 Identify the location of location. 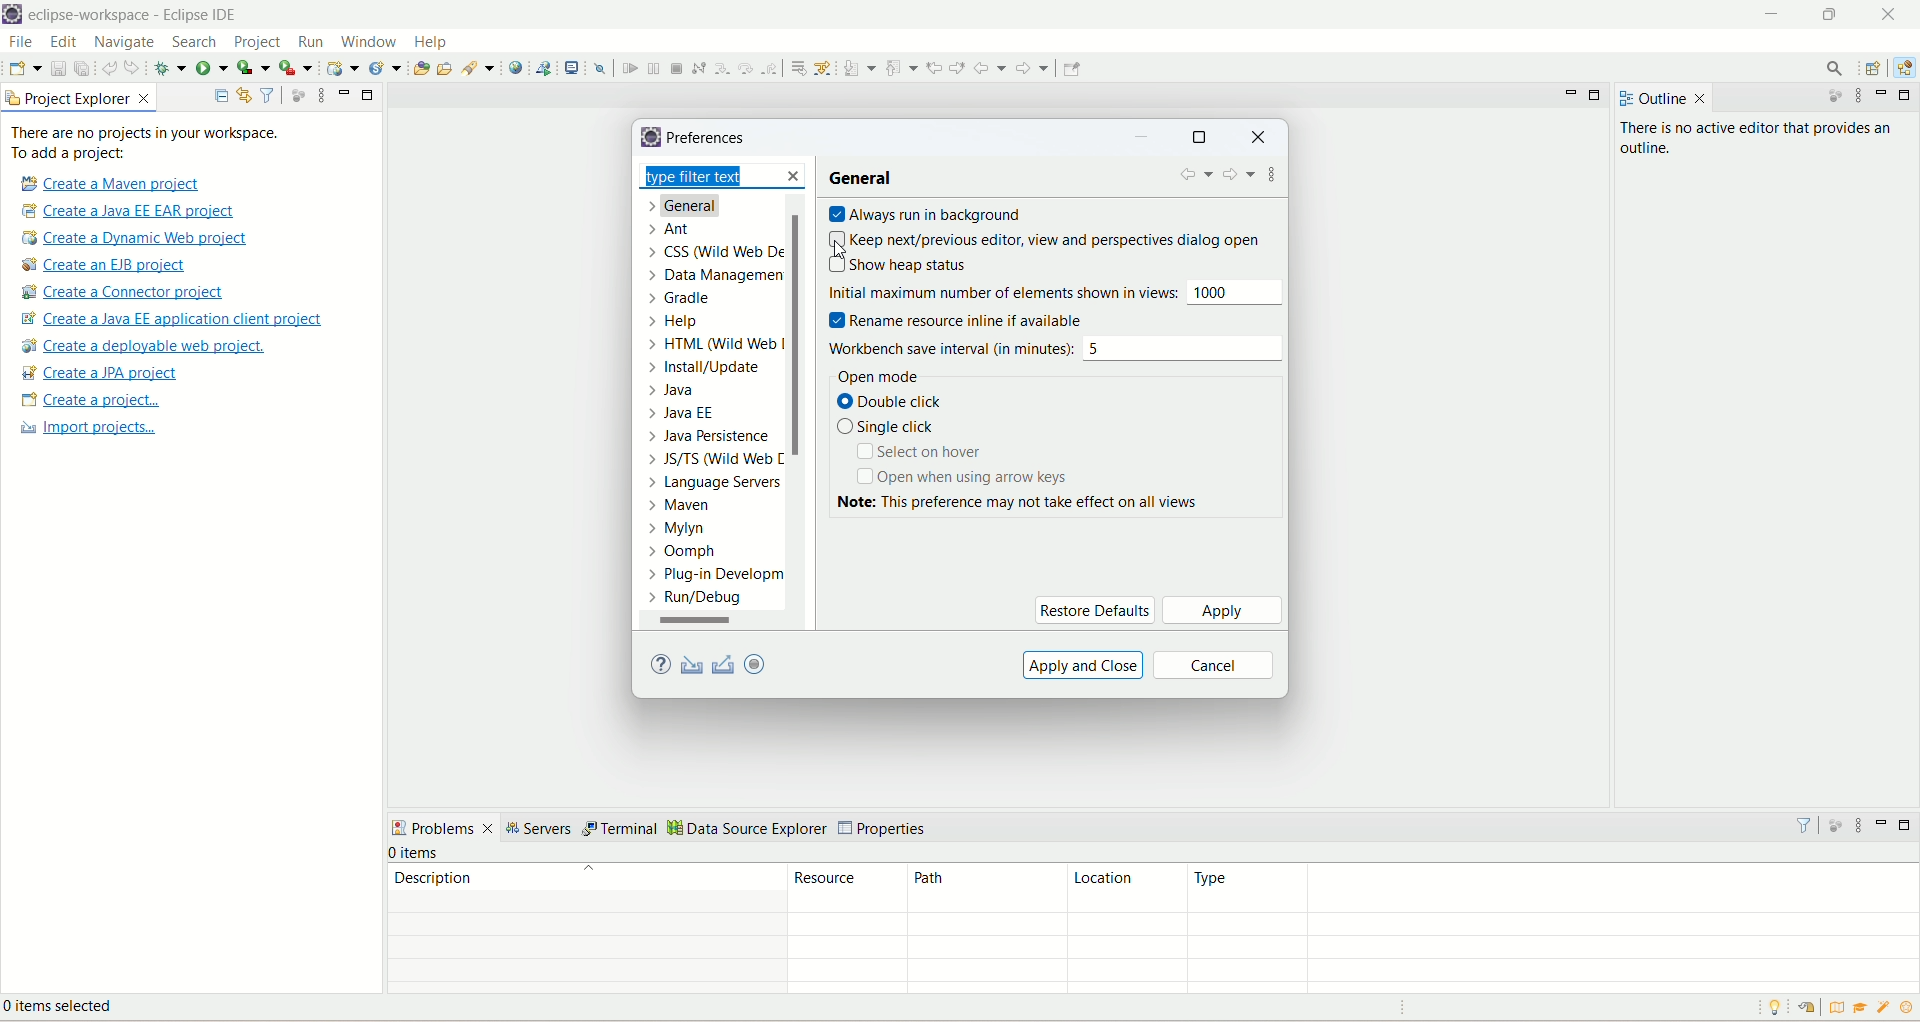
(1124, 889).